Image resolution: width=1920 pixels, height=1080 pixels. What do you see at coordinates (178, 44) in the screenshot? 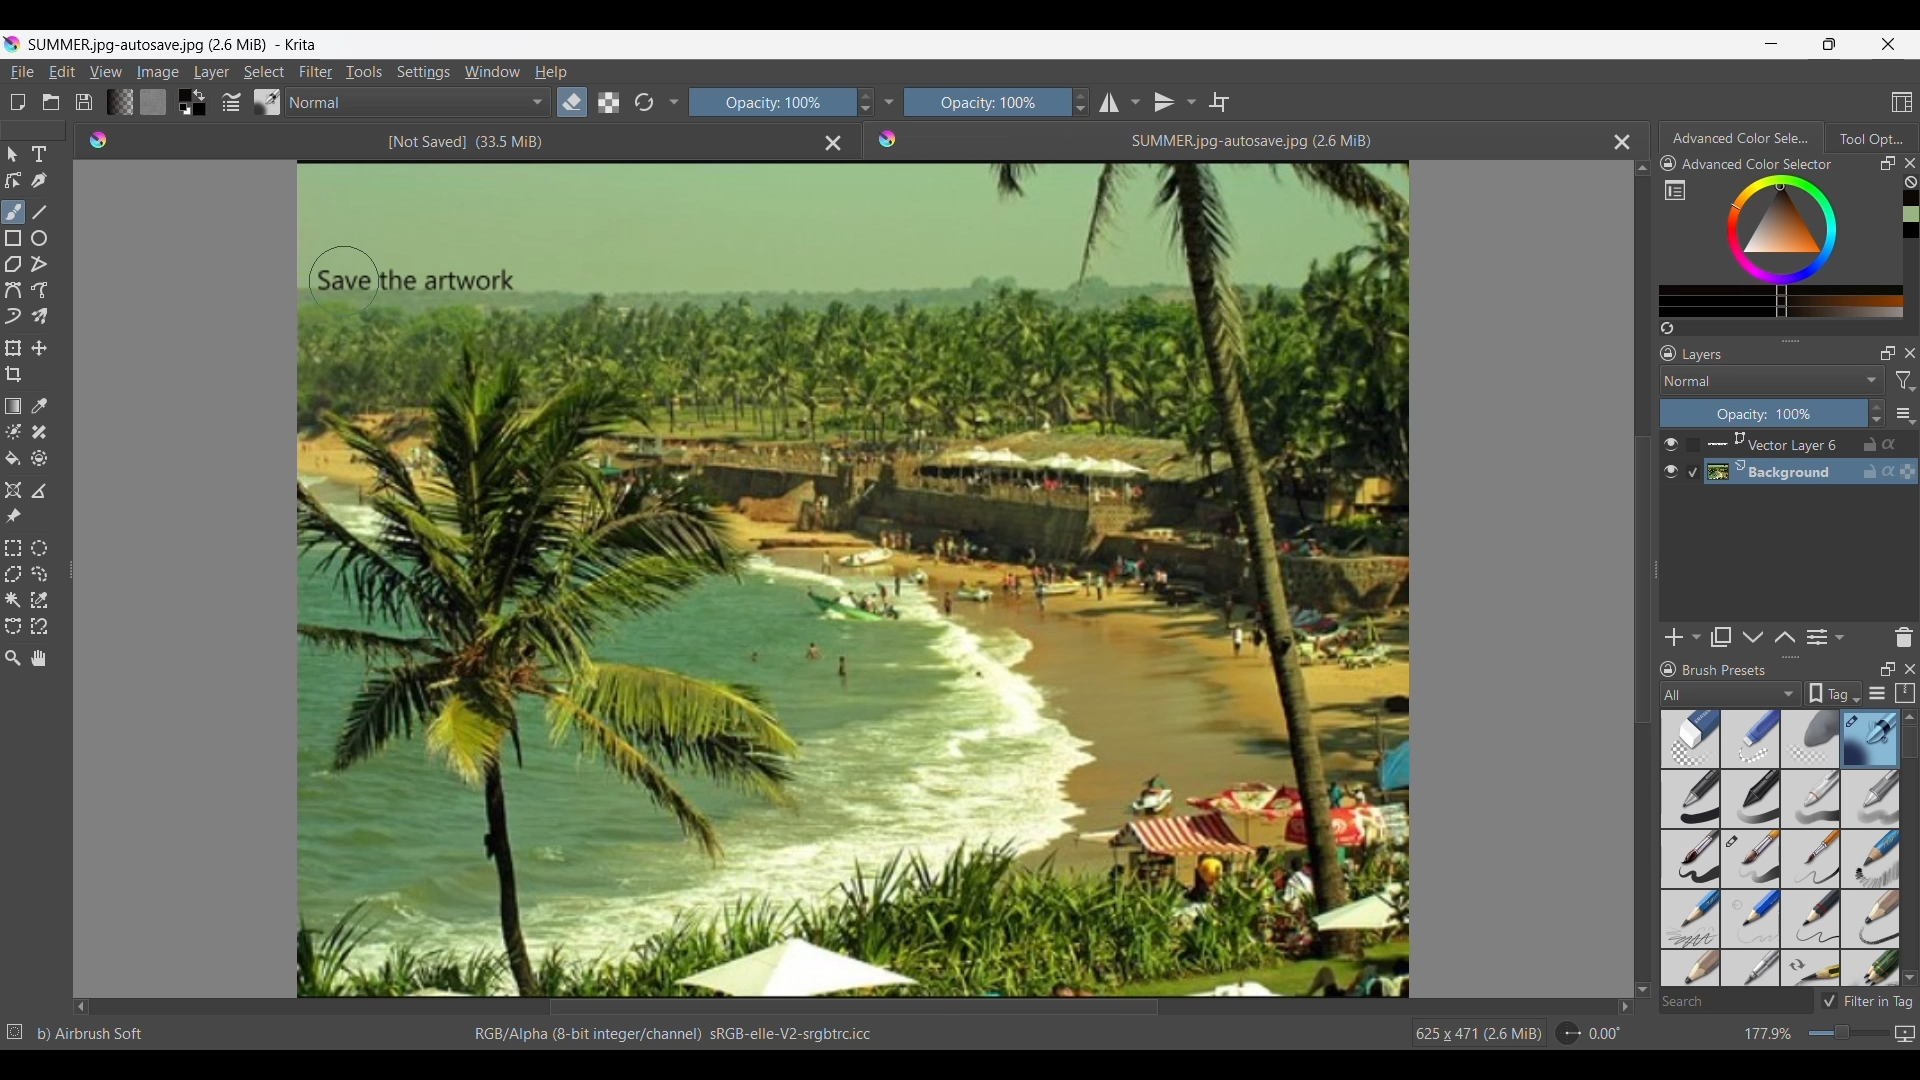
I see `SUMMER.jpg-autosave.jpg (2.6 MiB) - Krita` at bounding box center [178, 44].